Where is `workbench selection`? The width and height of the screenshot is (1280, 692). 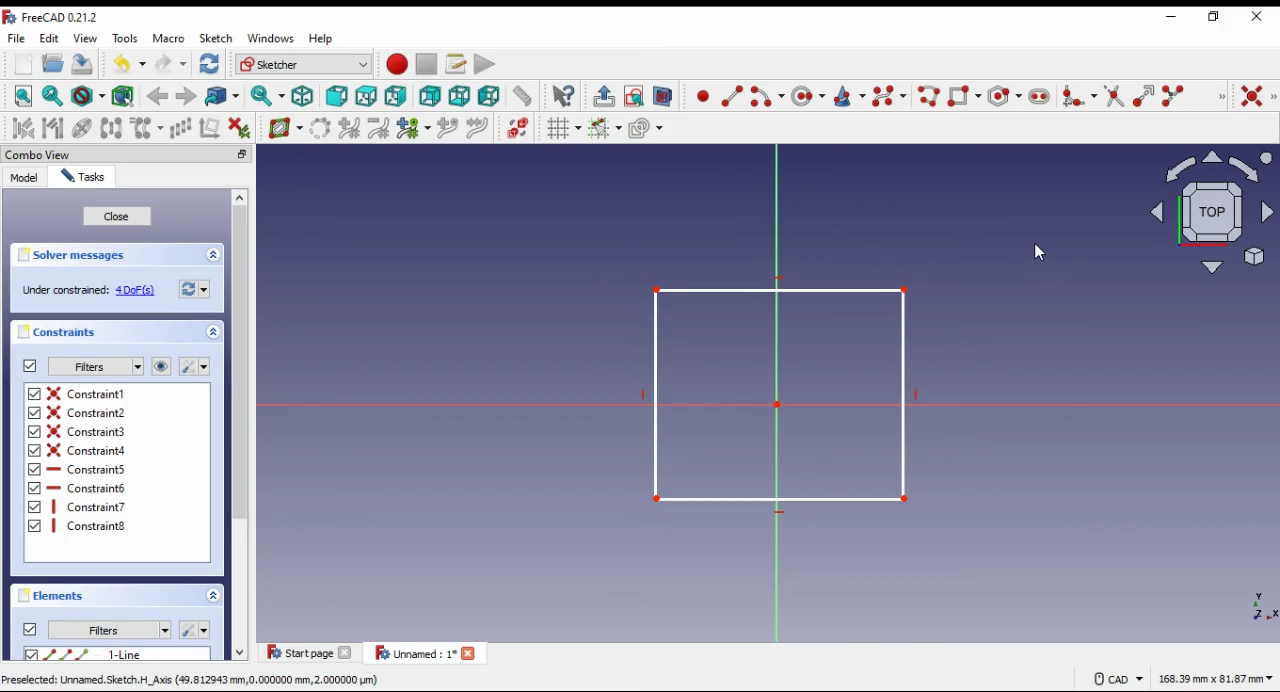 workbench selection is located at coordinates (304, 64).